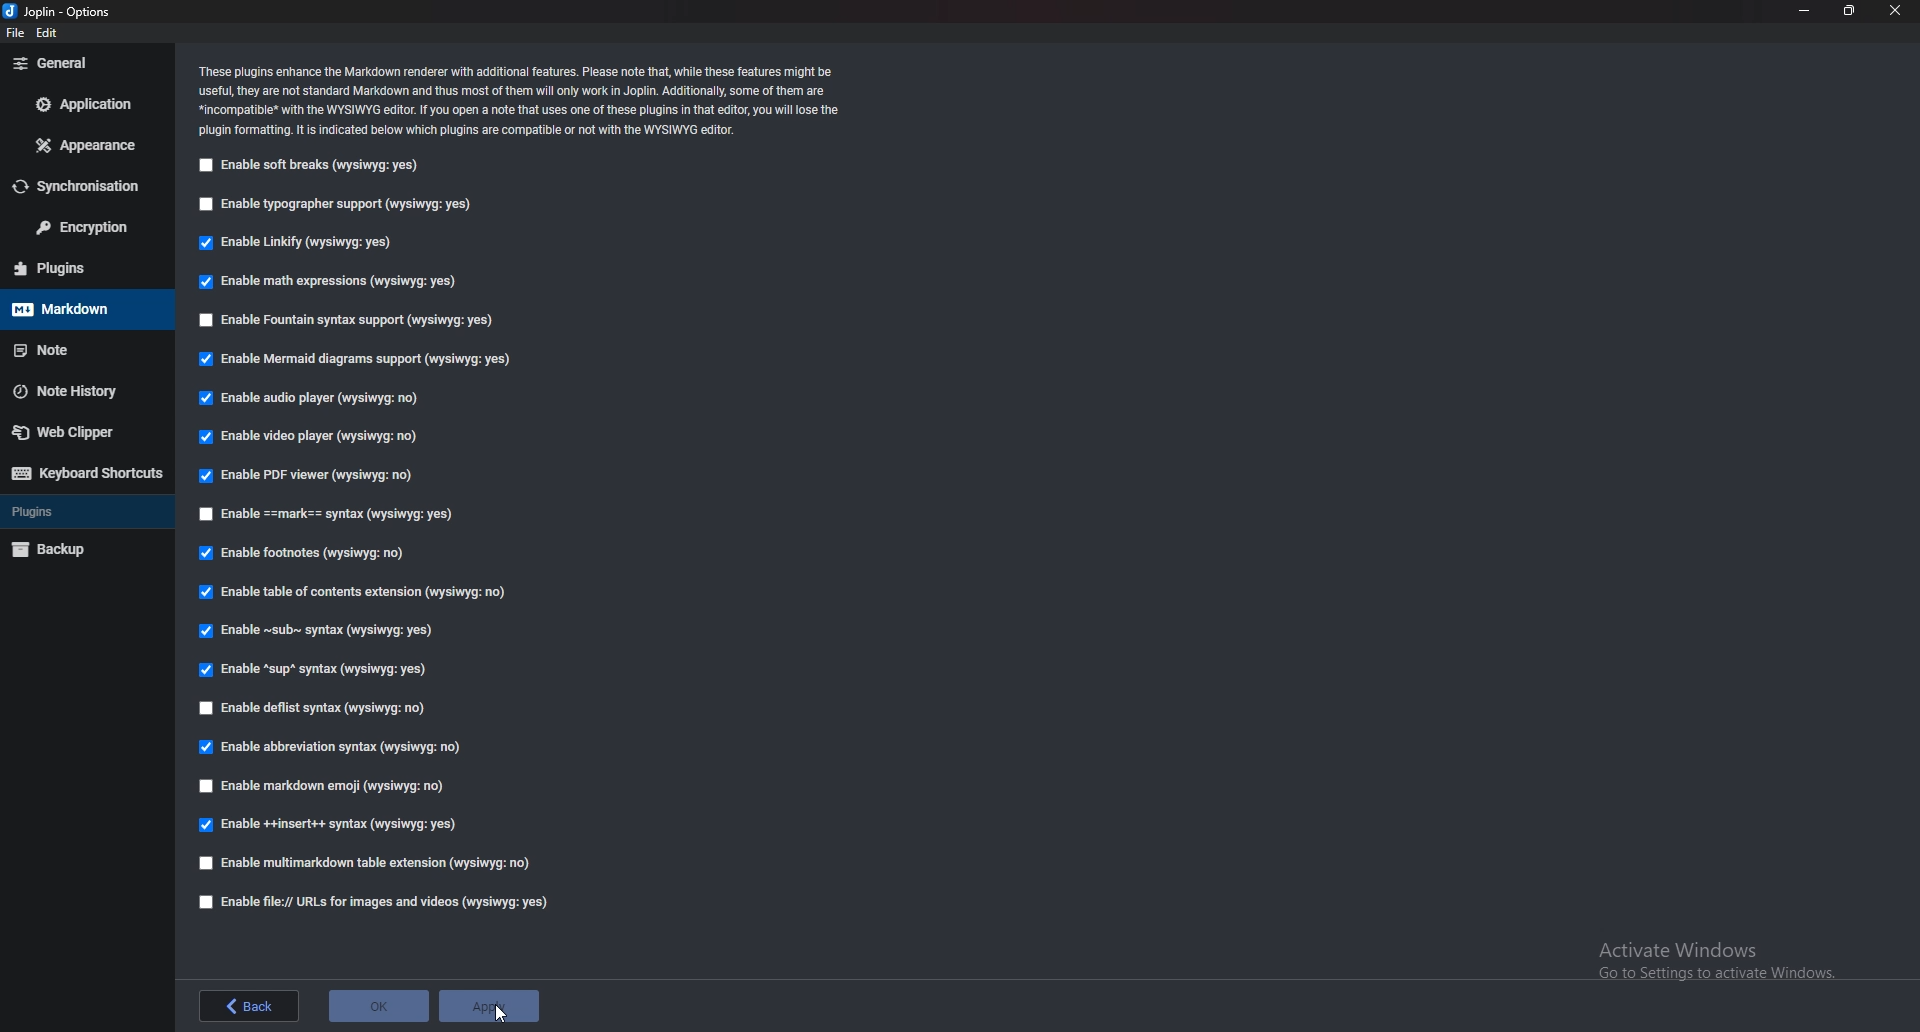  I want to click on Enable soft breaks, so click(311, 164).